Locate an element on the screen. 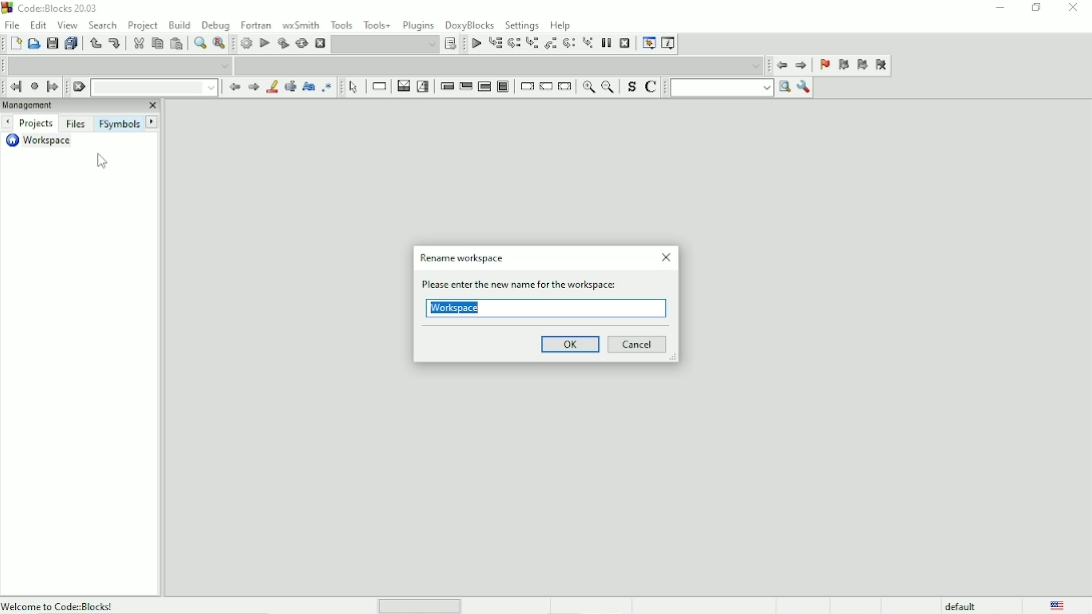 The width and height of the screenshot is (1092, 614). Help is located at coordinates (560, 24).